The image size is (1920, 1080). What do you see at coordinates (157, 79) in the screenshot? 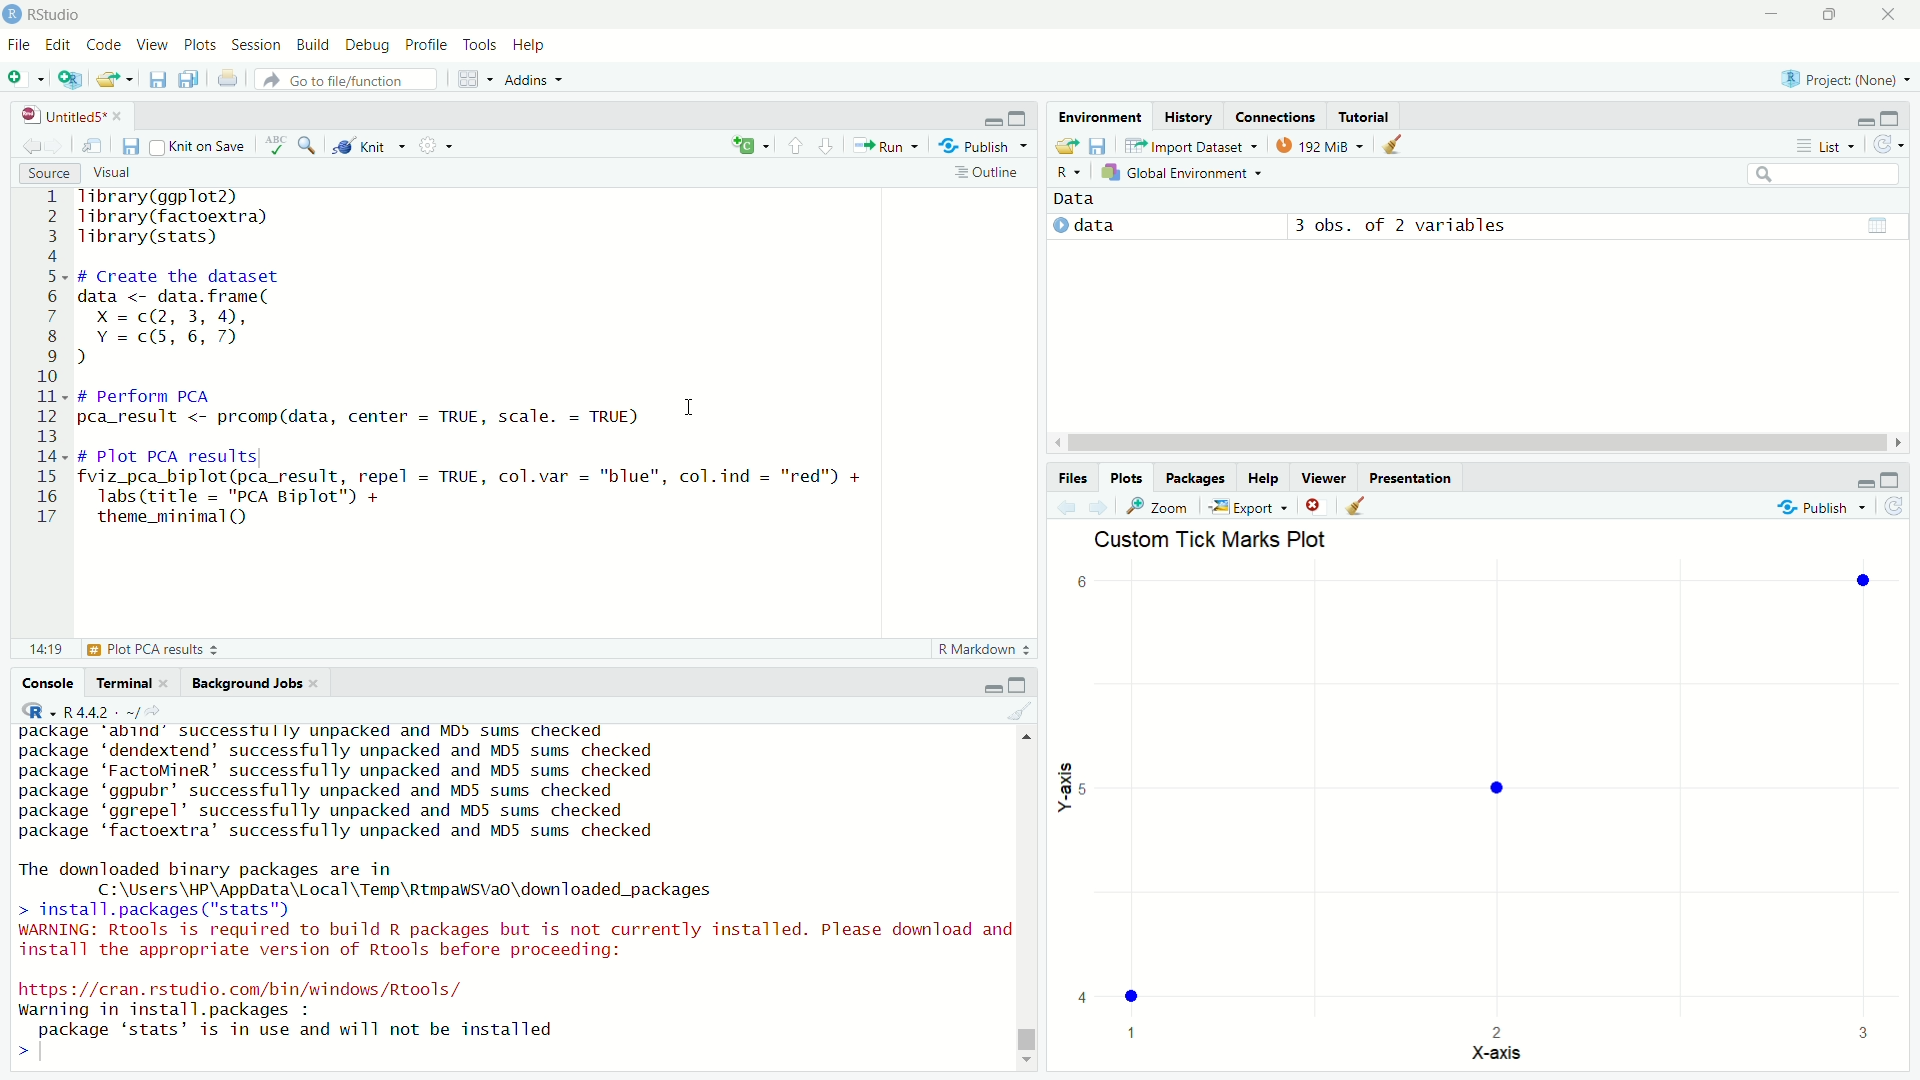
I see `save current document` at bounding box center [157, 79].